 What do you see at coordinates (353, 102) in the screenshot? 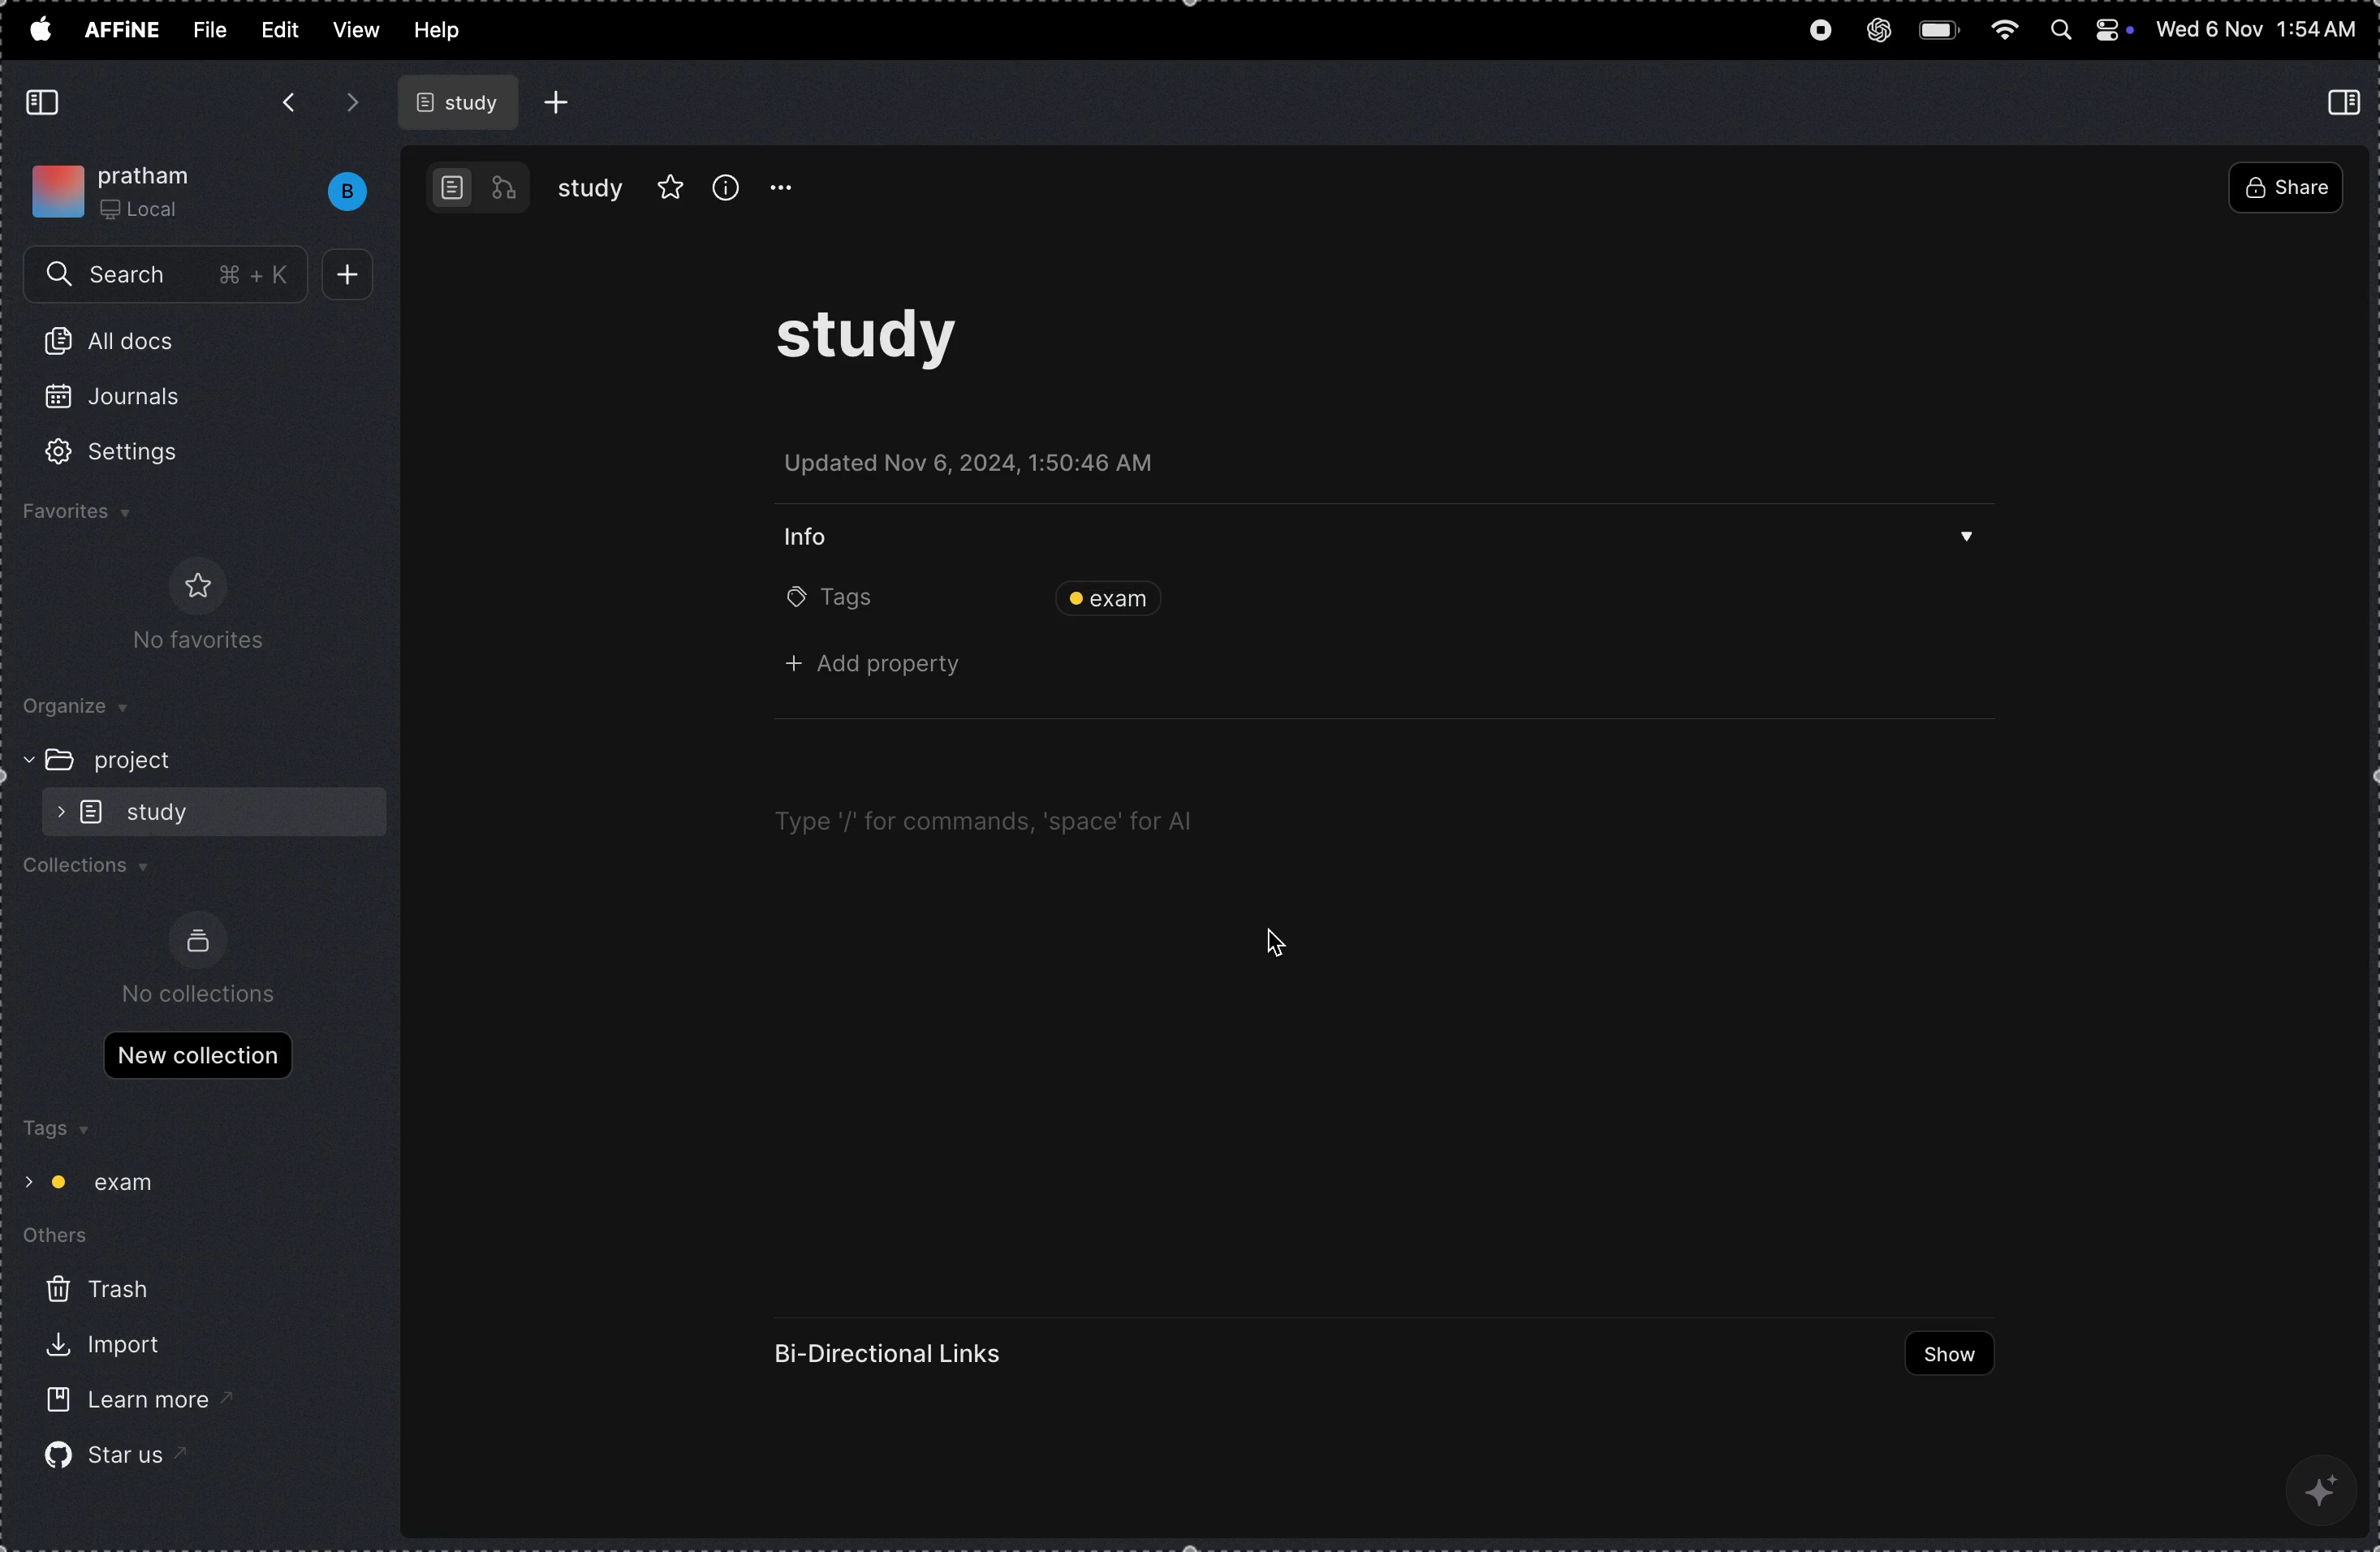
I see `forward` at bounding box center [353, 102].